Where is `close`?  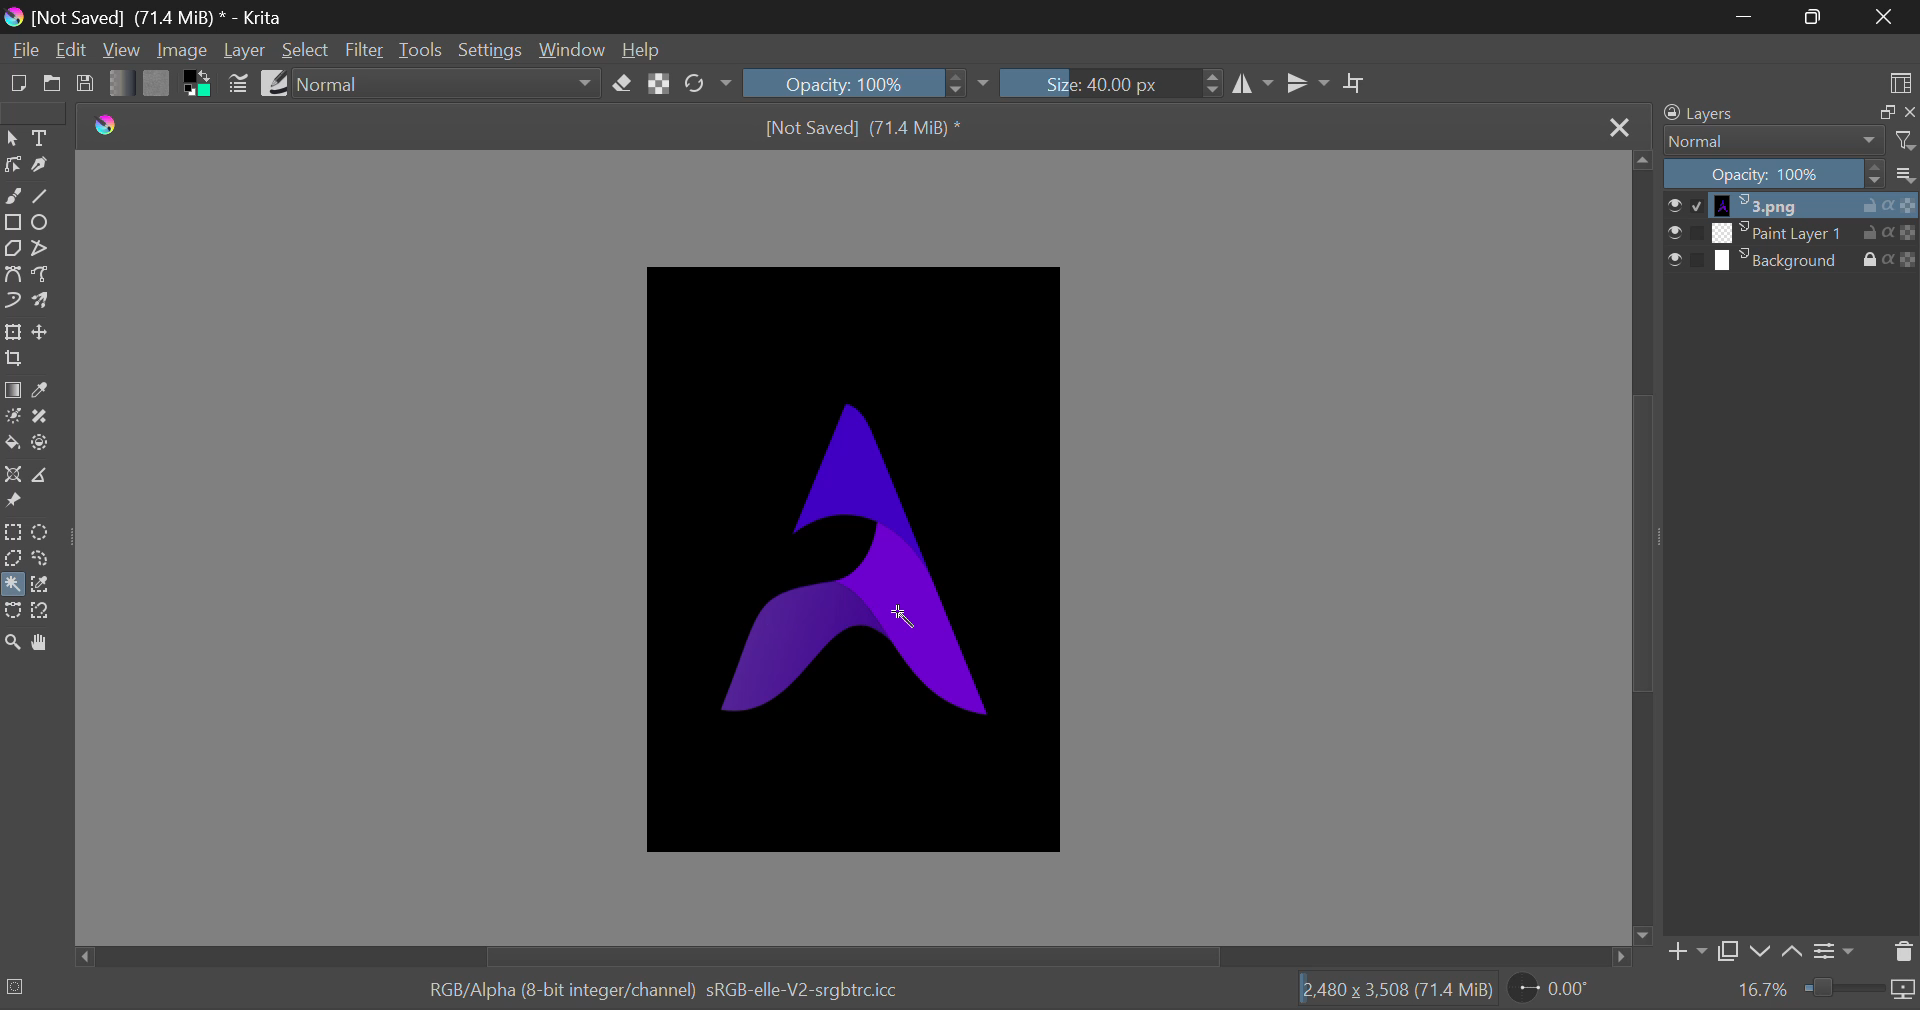
close is located at coordinates (1908, 111).